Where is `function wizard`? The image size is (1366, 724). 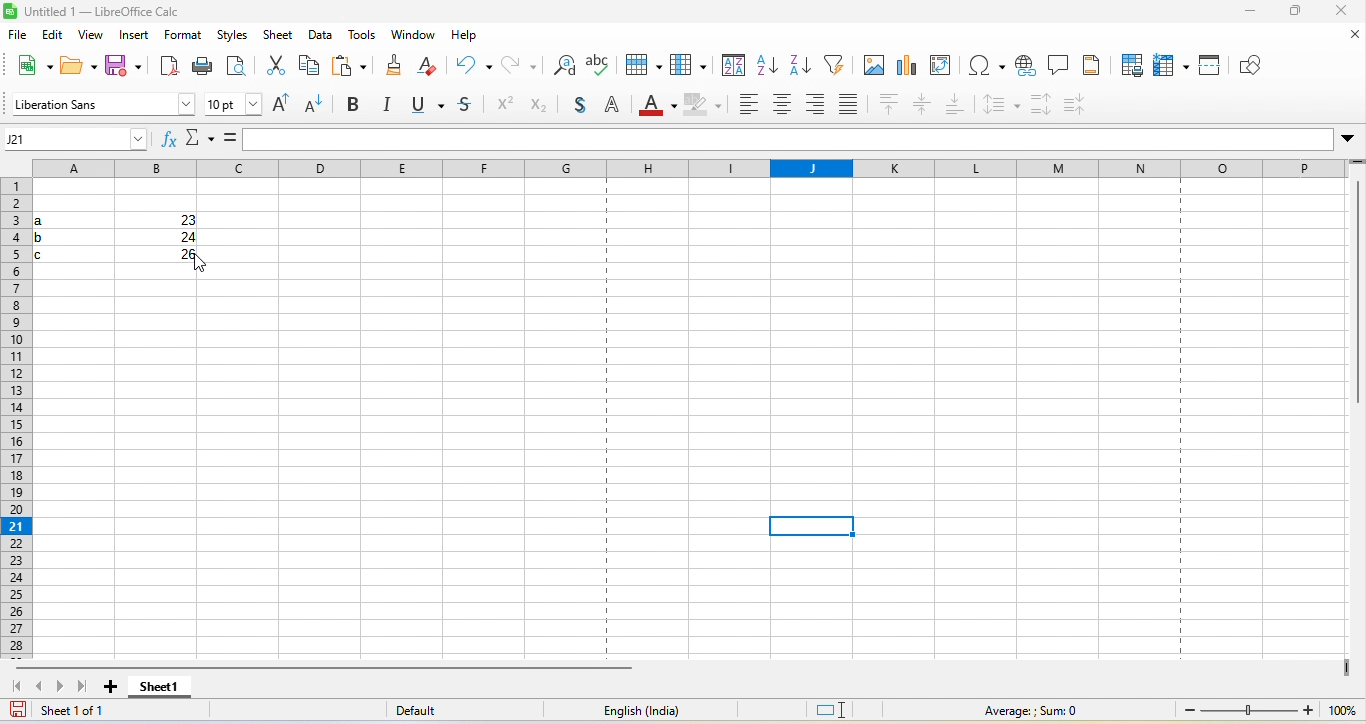
function wizard is located at coordinates (167, 139).